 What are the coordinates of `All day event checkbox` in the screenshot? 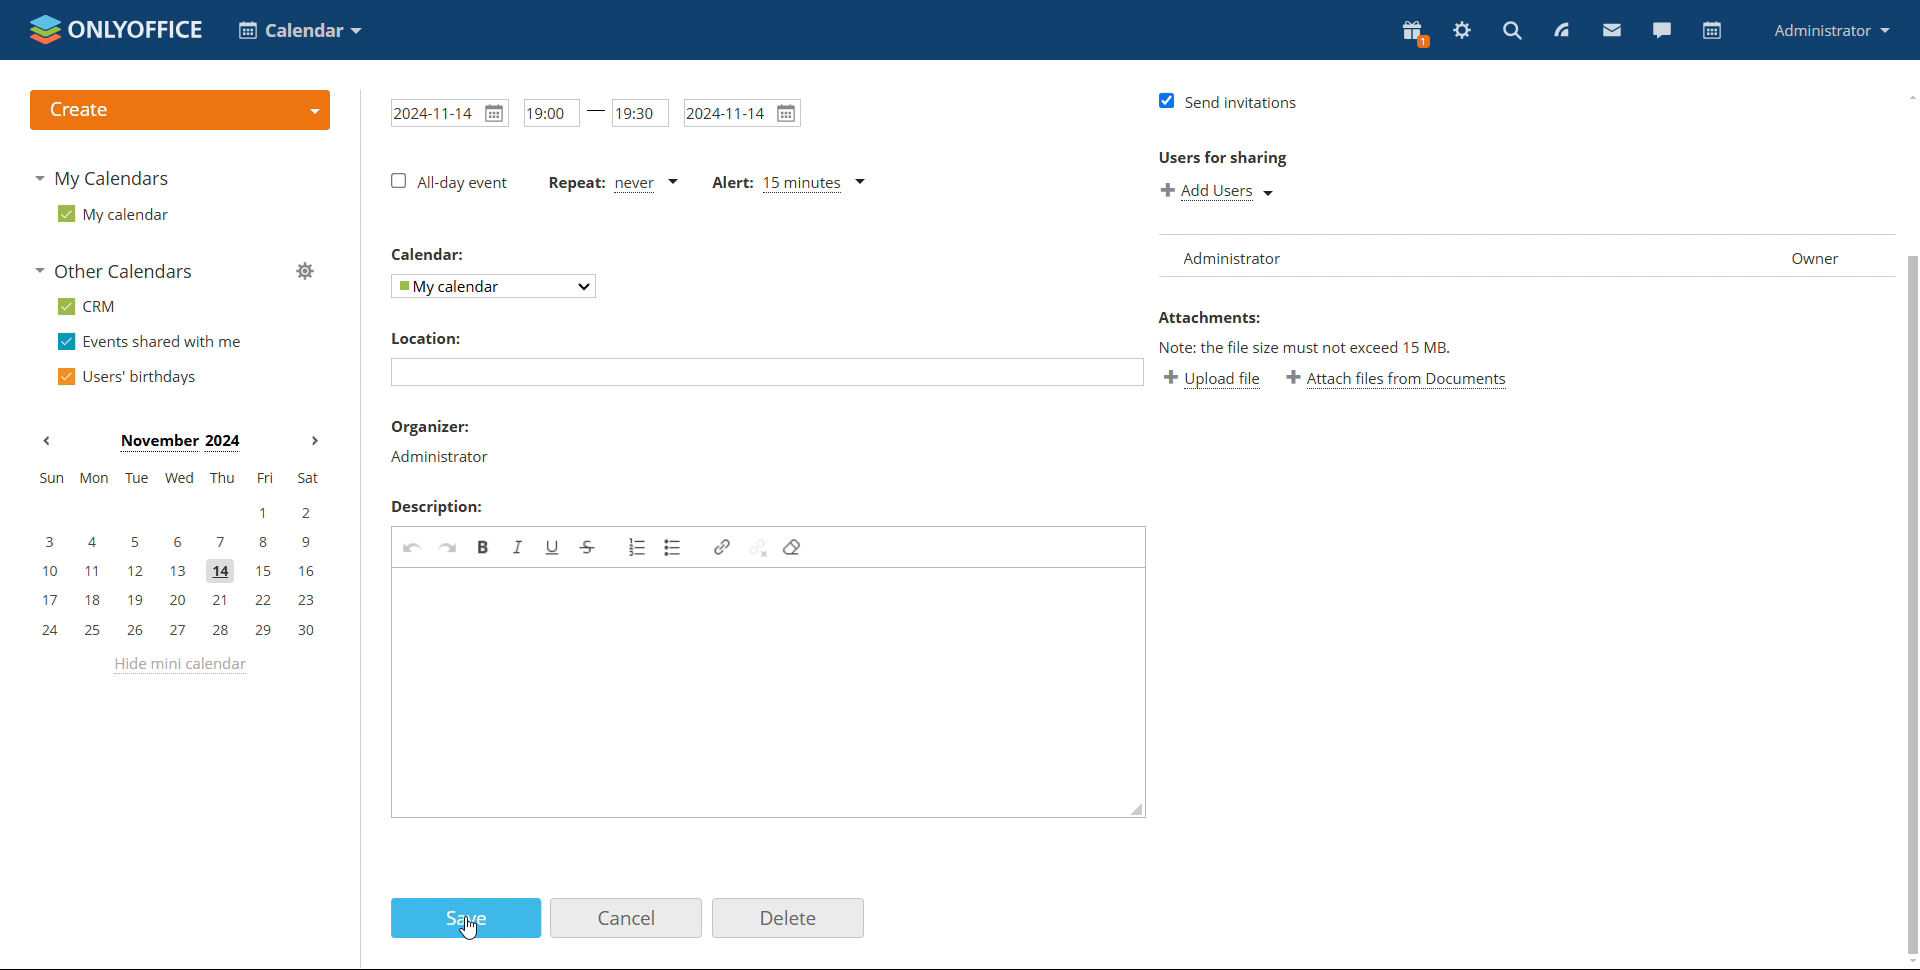 It's located at (451, 181).